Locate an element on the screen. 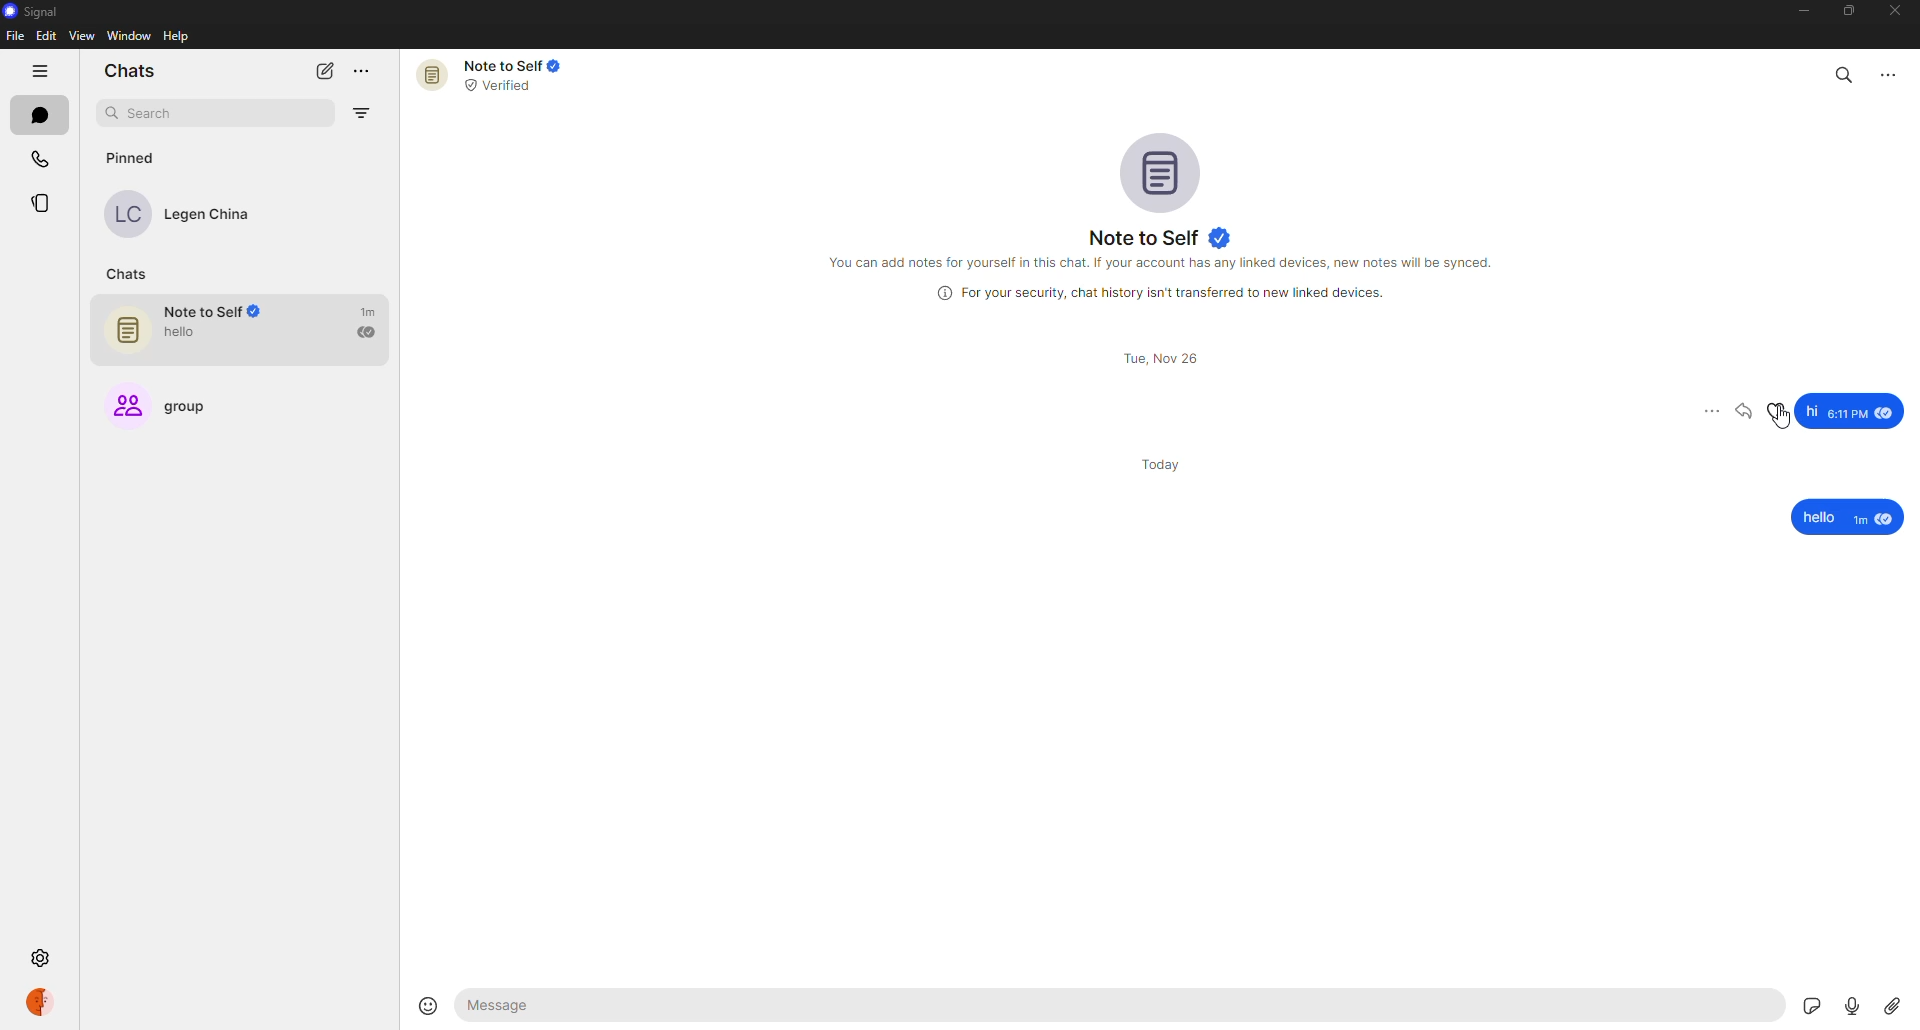  chats is located at coordinates (132, 274).